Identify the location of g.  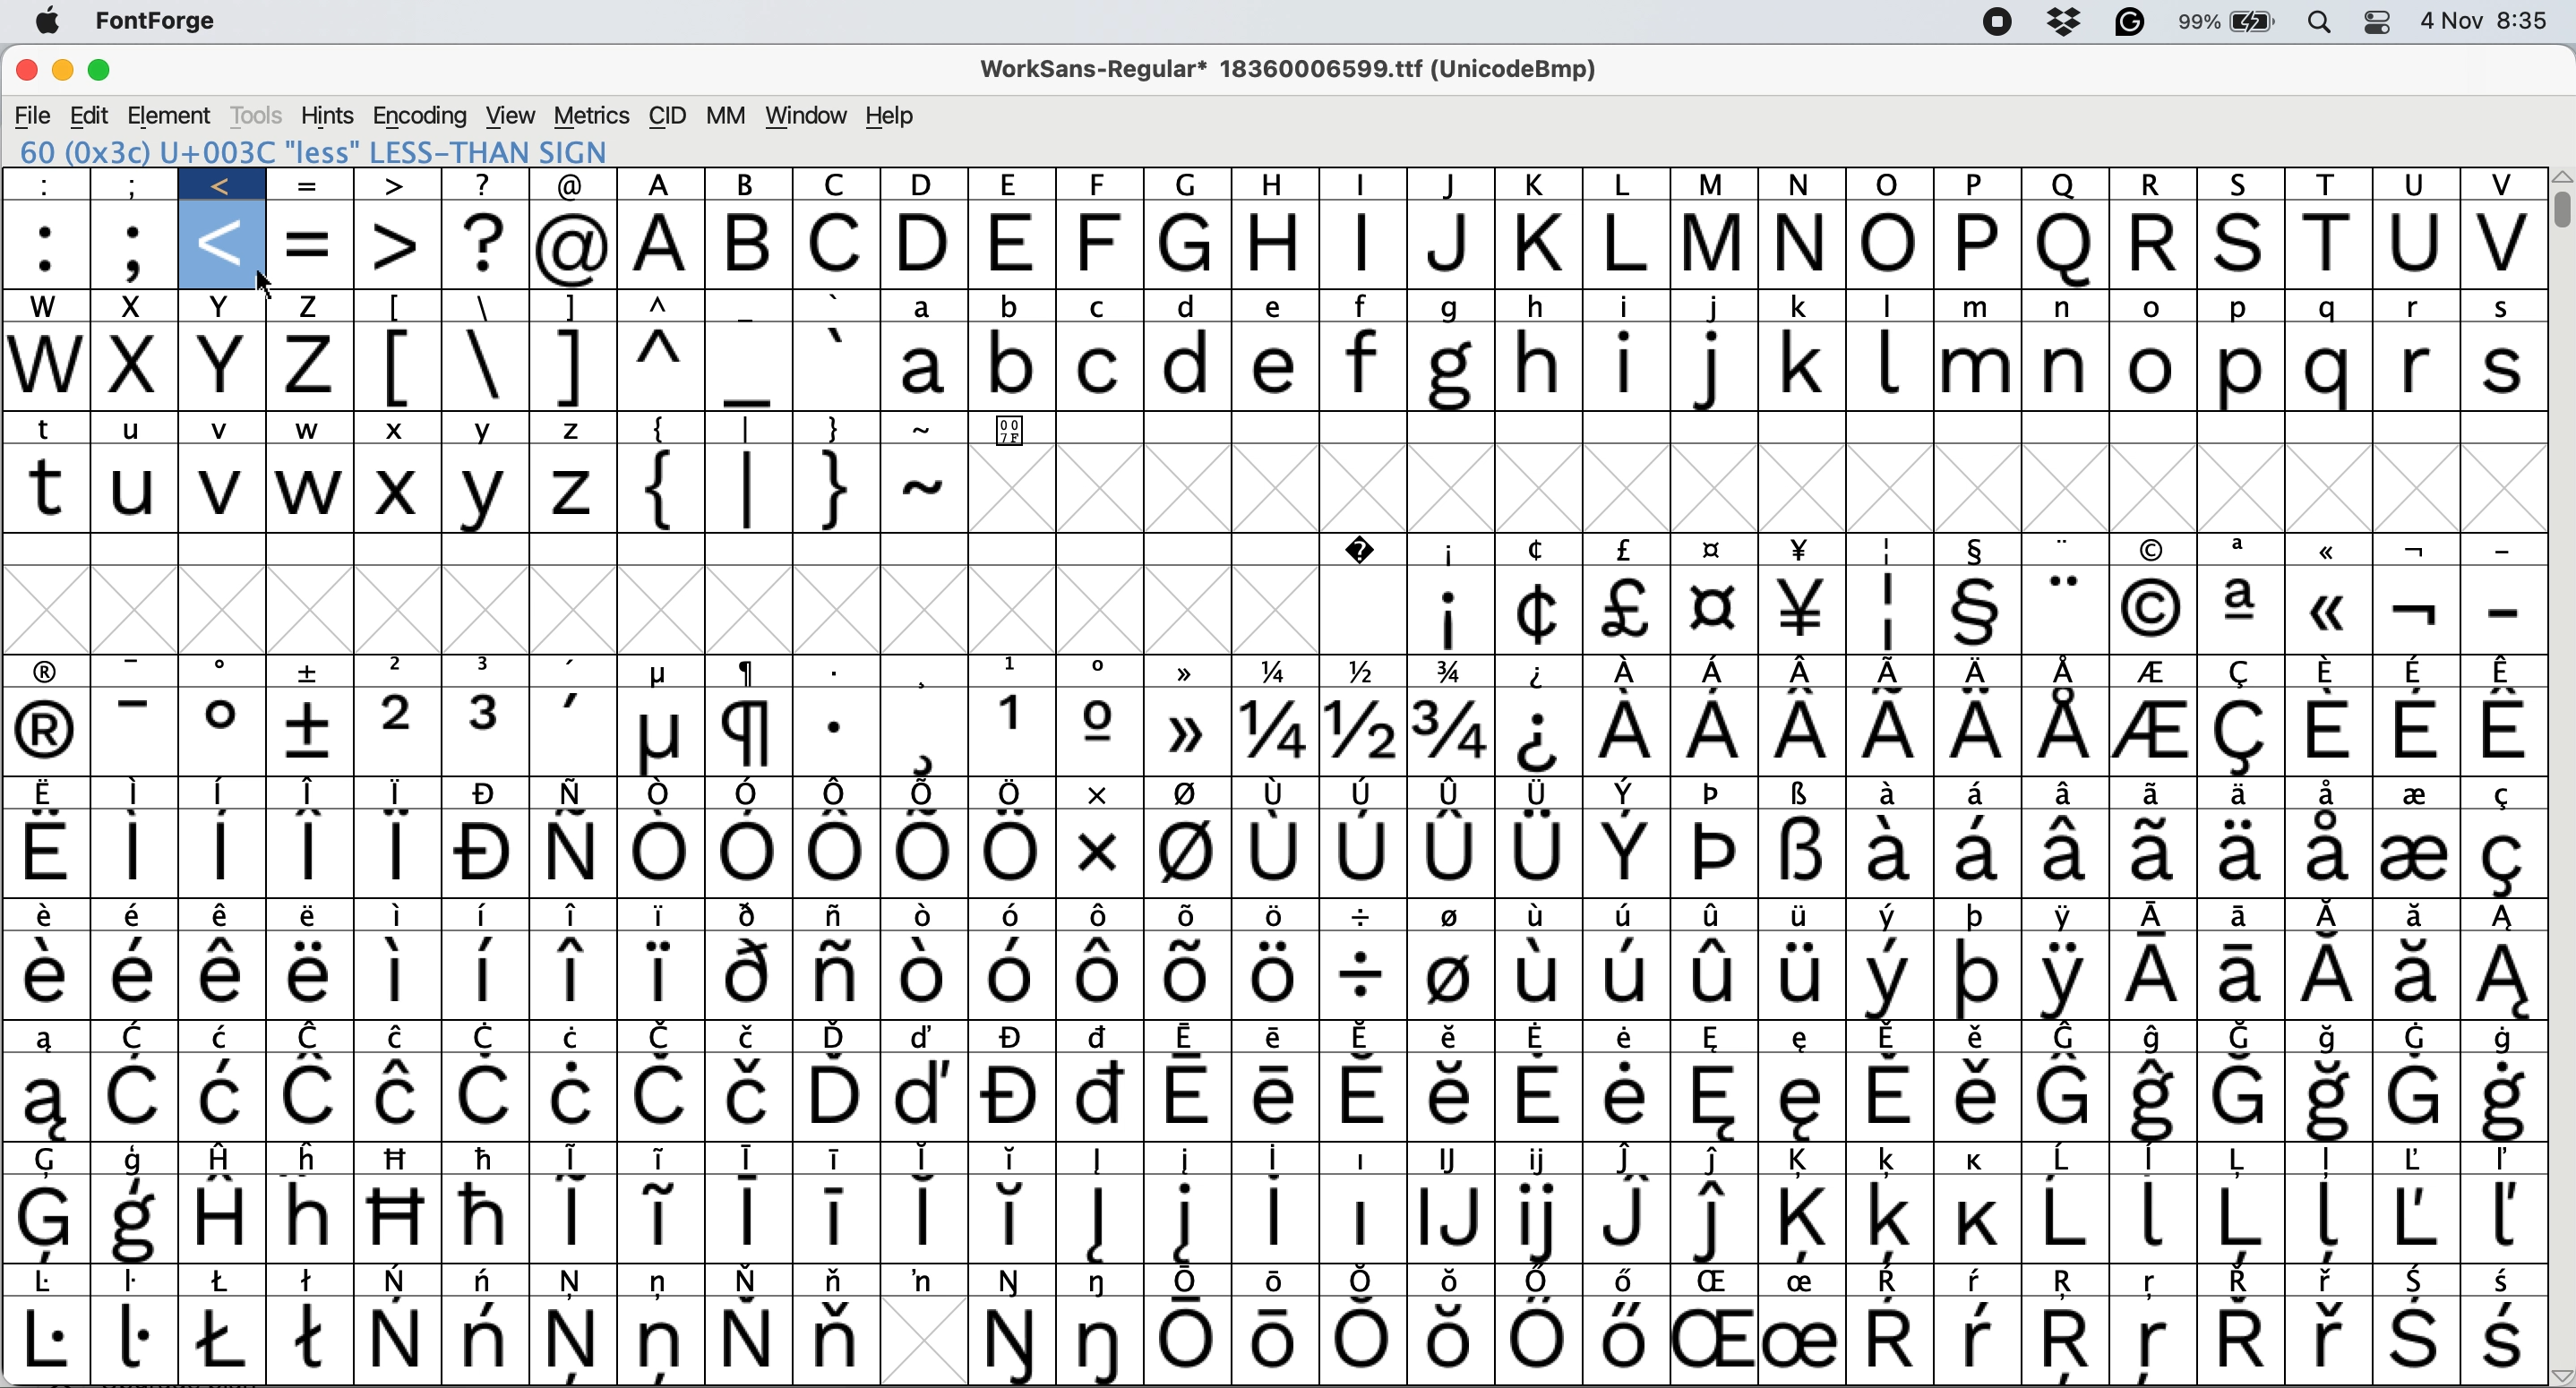
(1450, 309).